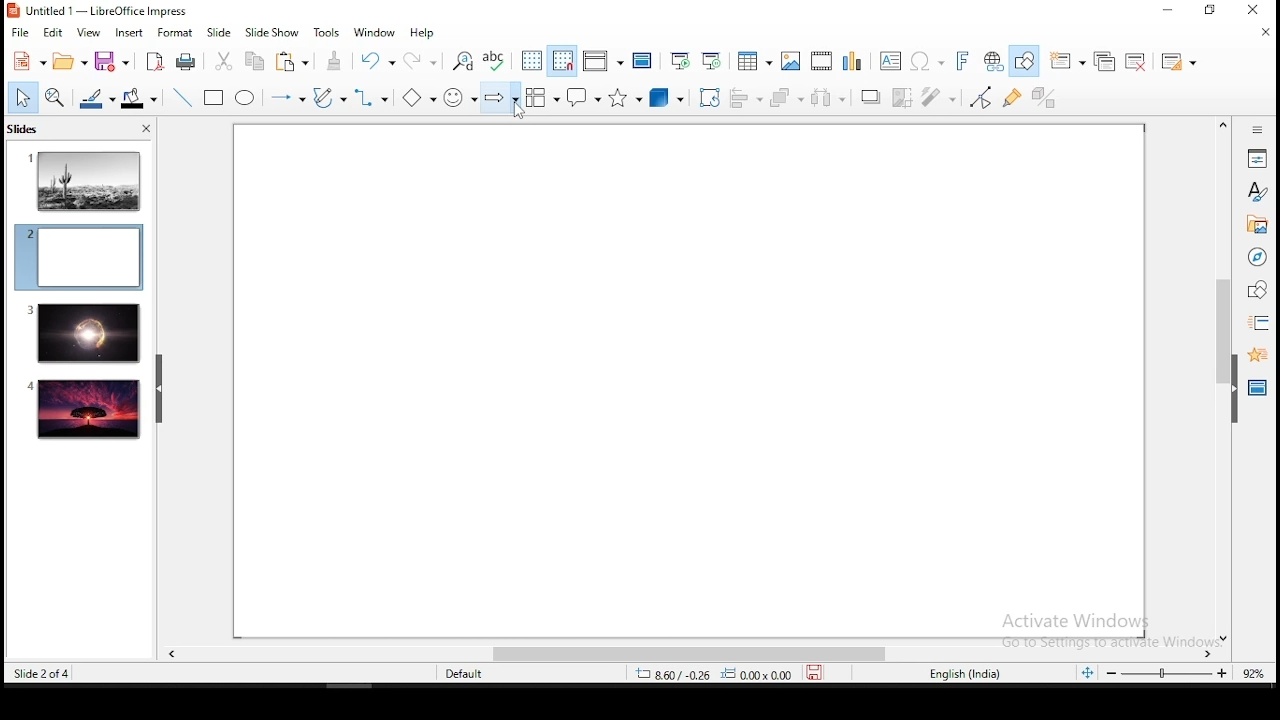 The width and height of the screenshot is (1280, 720). What do you see at coordinates (600, 62) in the screenshot?
I see `display views` at bounding box center [600, 62].